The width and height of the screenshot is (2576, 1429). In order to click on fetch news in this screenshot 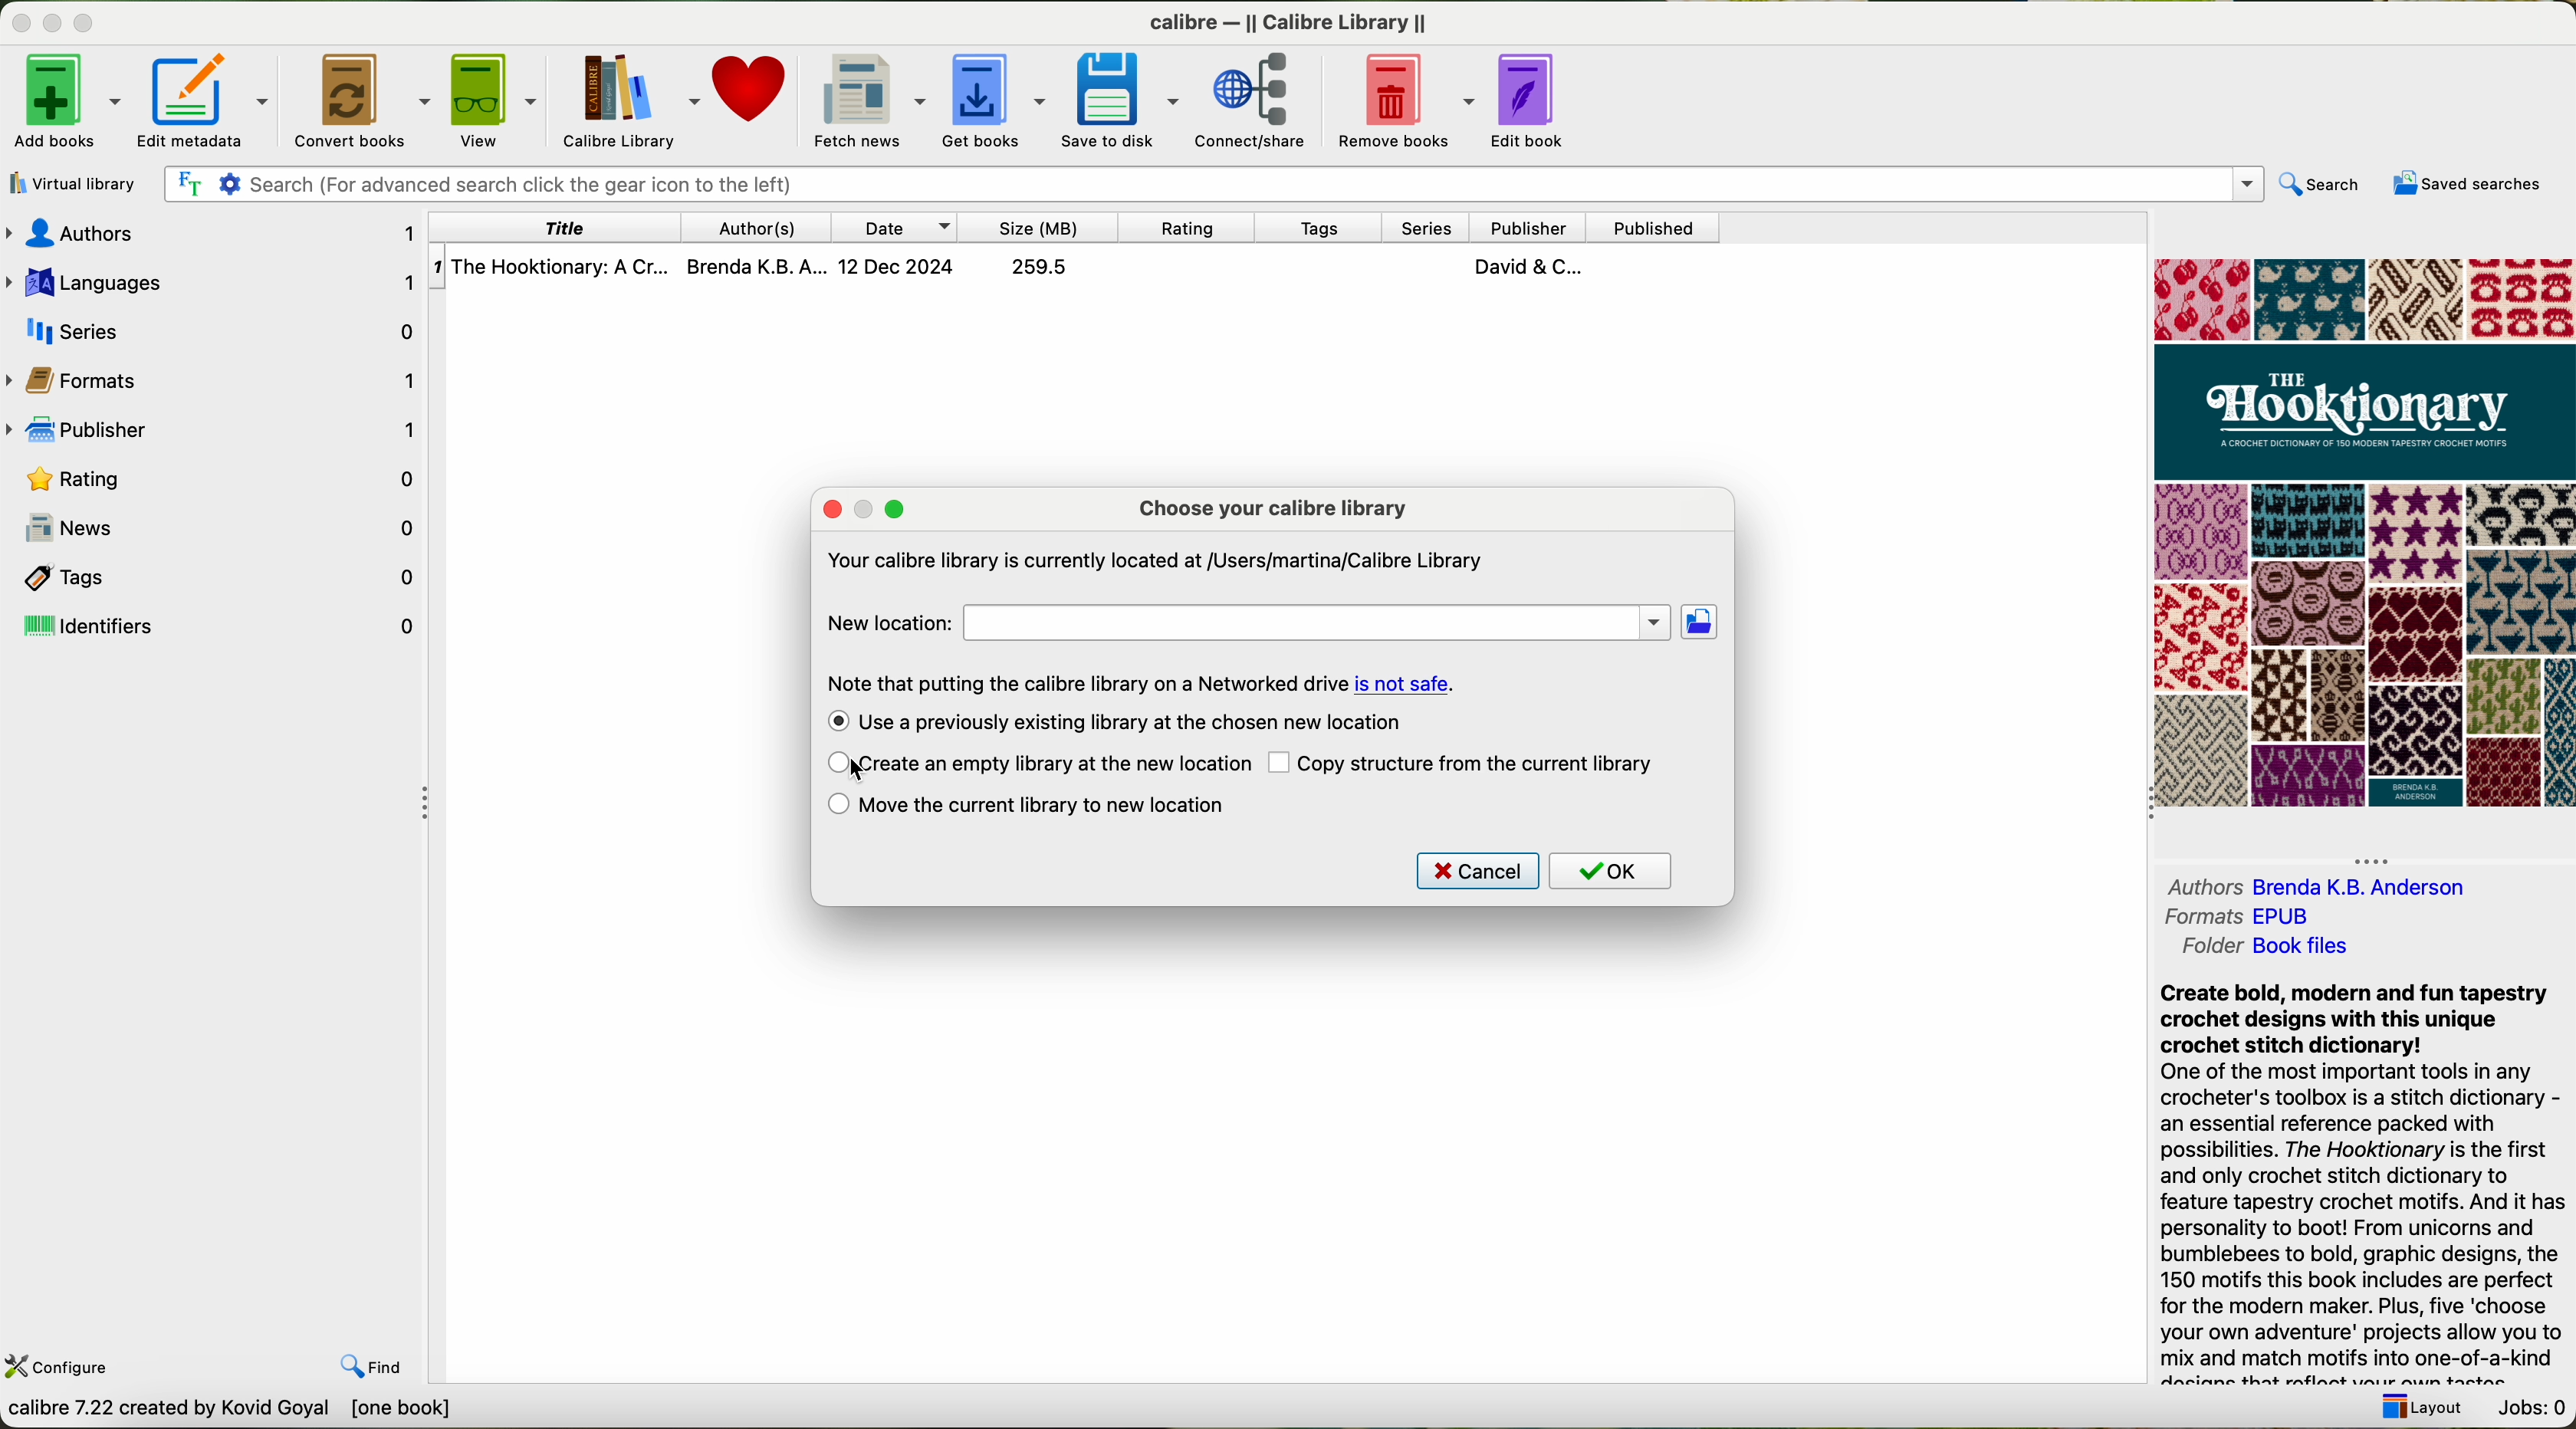, I will do `click(871, 102)`.